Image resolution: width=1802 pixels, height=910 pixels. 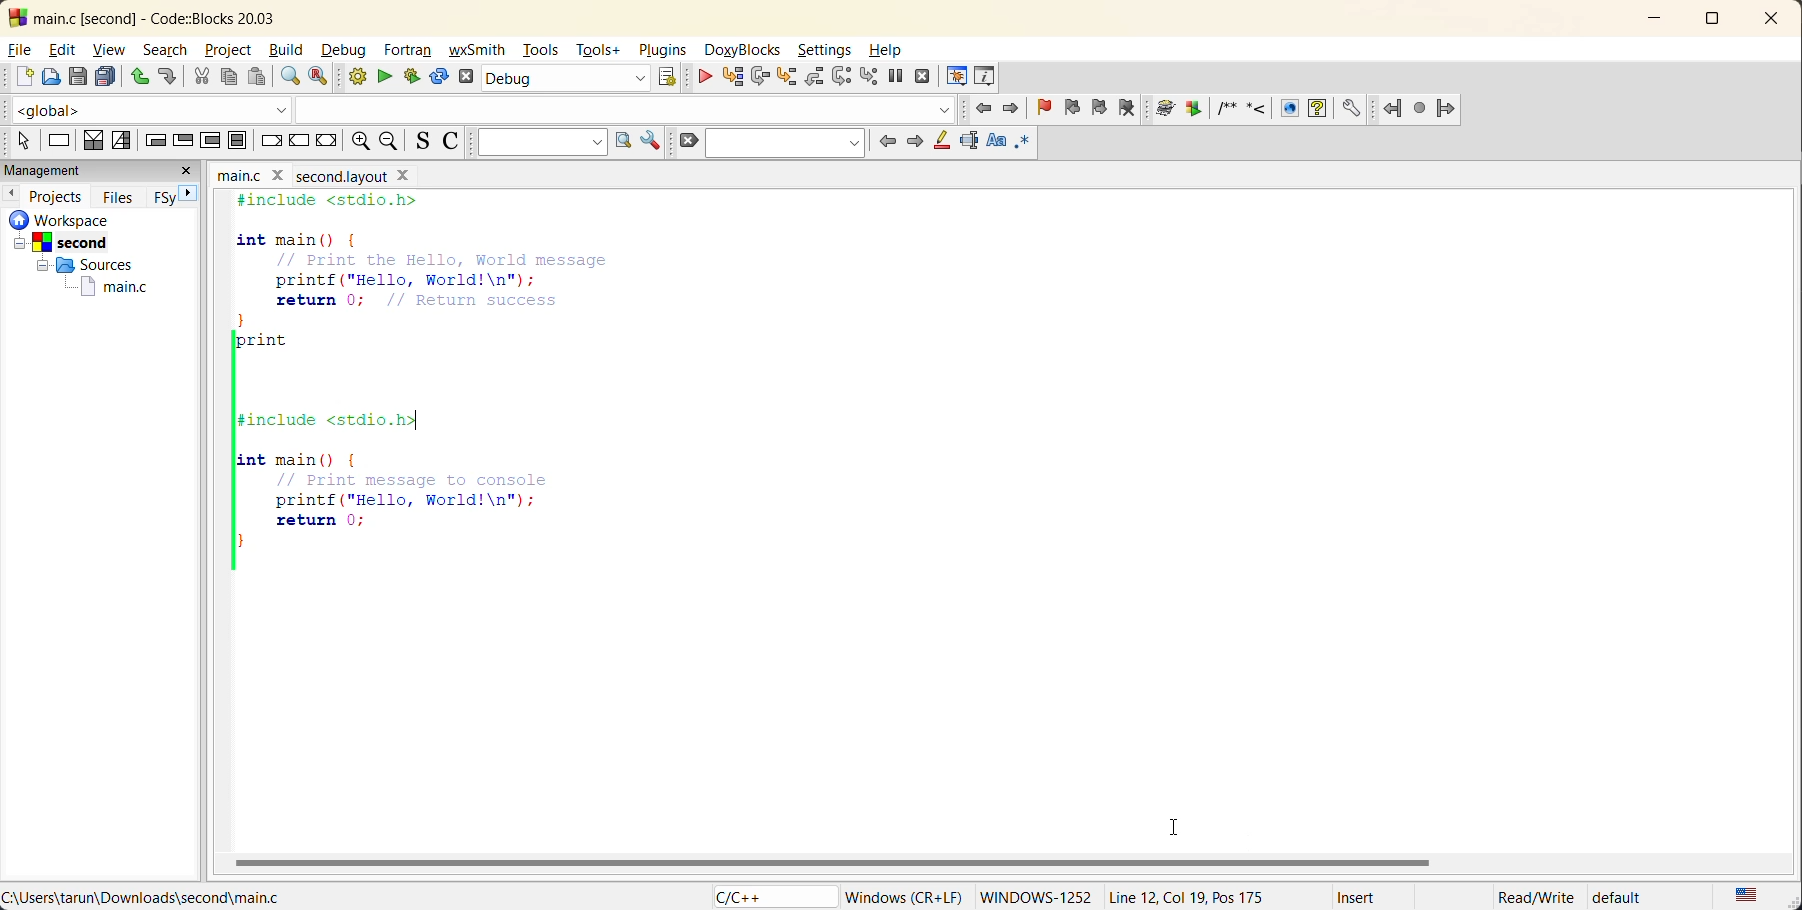 I want to click on next, so click(x=916, y=143).